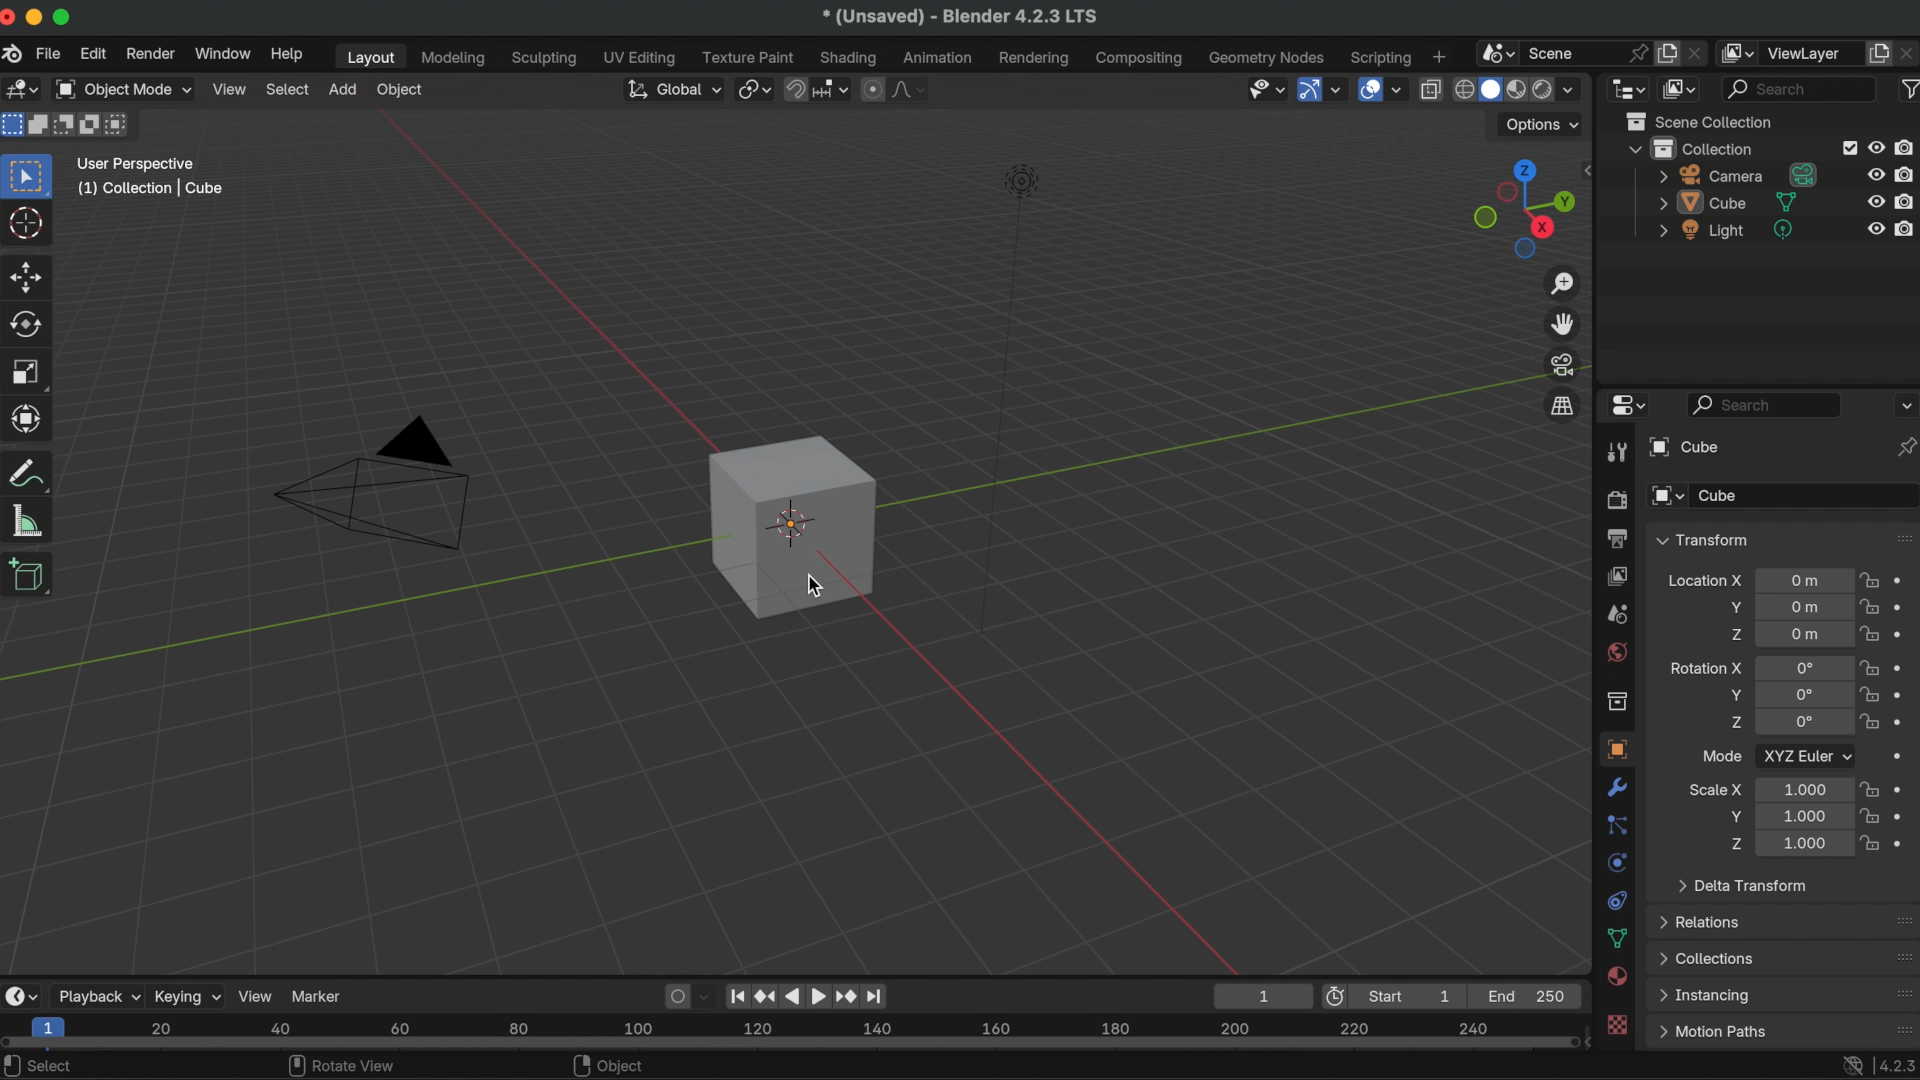 Image resolution: width=1920 pixels, height=1080 pixels. Describe the element at coordinates (1877, 229) in the screenshot. I see `hide in viewport` at that location.